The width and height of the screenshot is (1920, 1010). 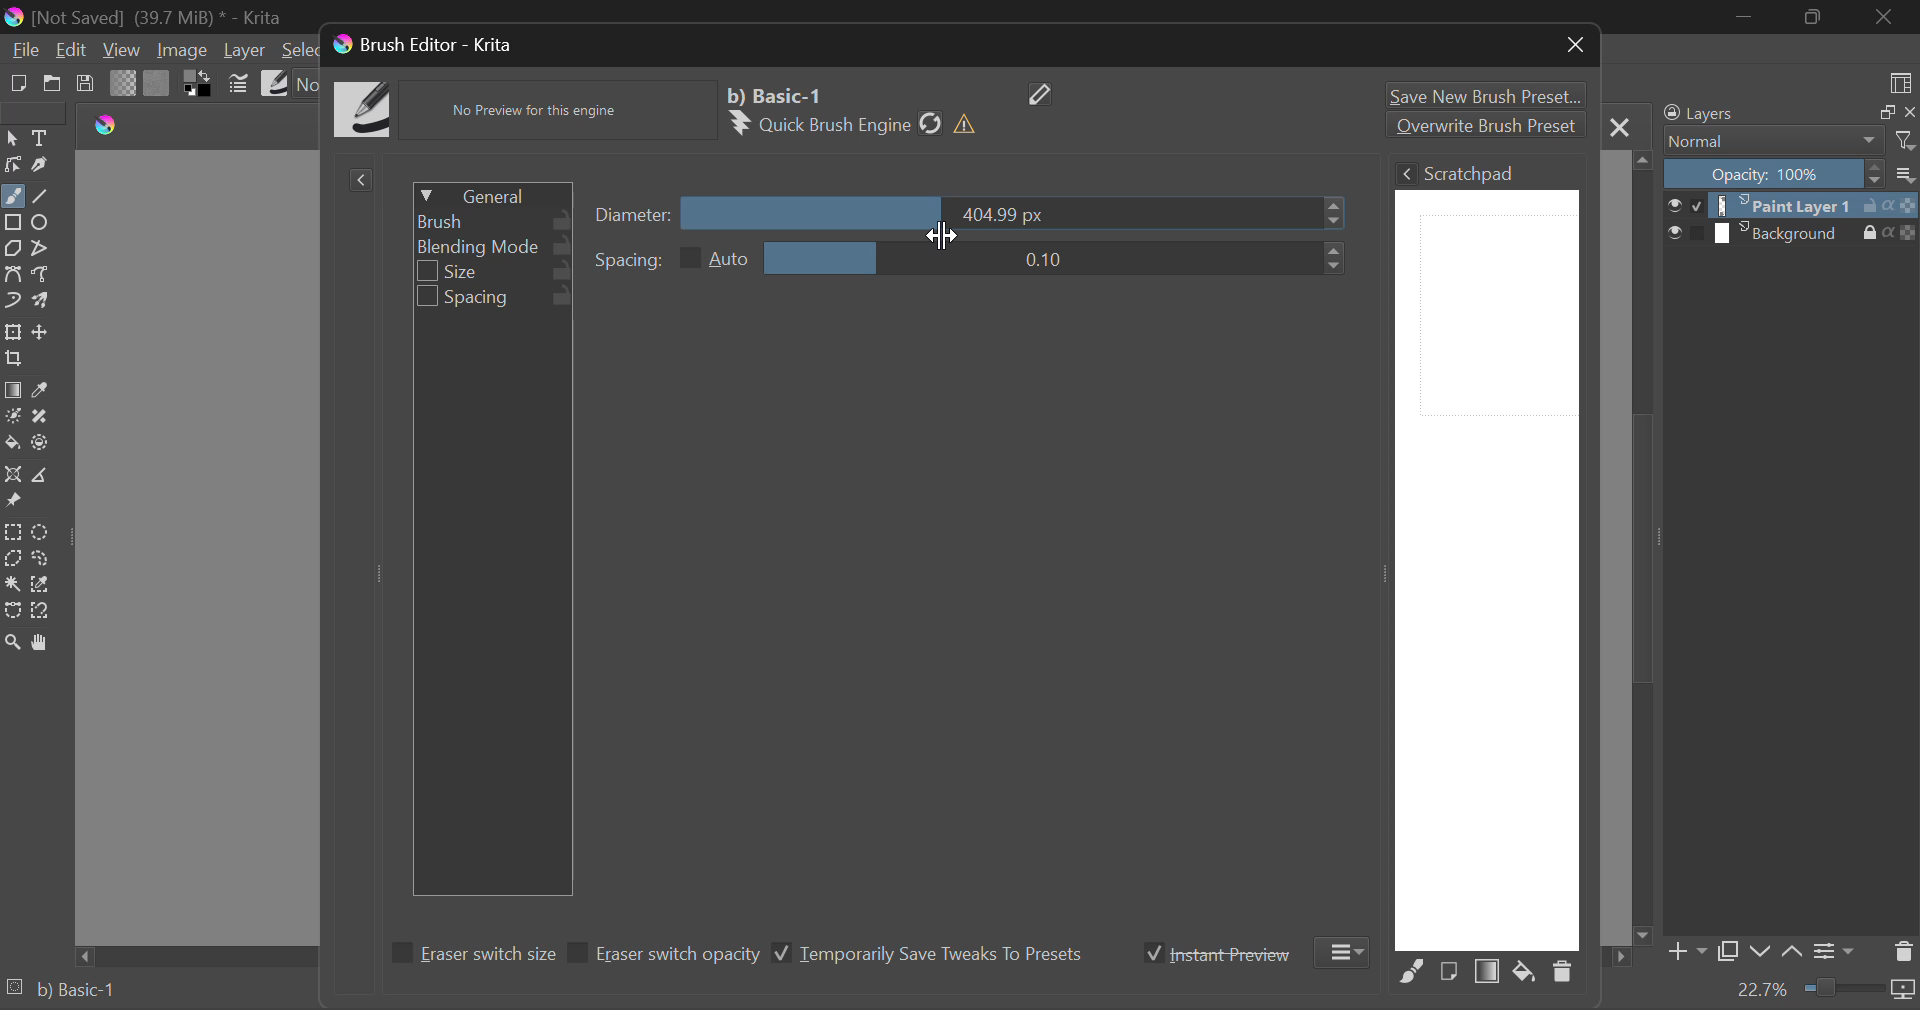 I want to click on Blending Mode, so click(x=1788, y=142).